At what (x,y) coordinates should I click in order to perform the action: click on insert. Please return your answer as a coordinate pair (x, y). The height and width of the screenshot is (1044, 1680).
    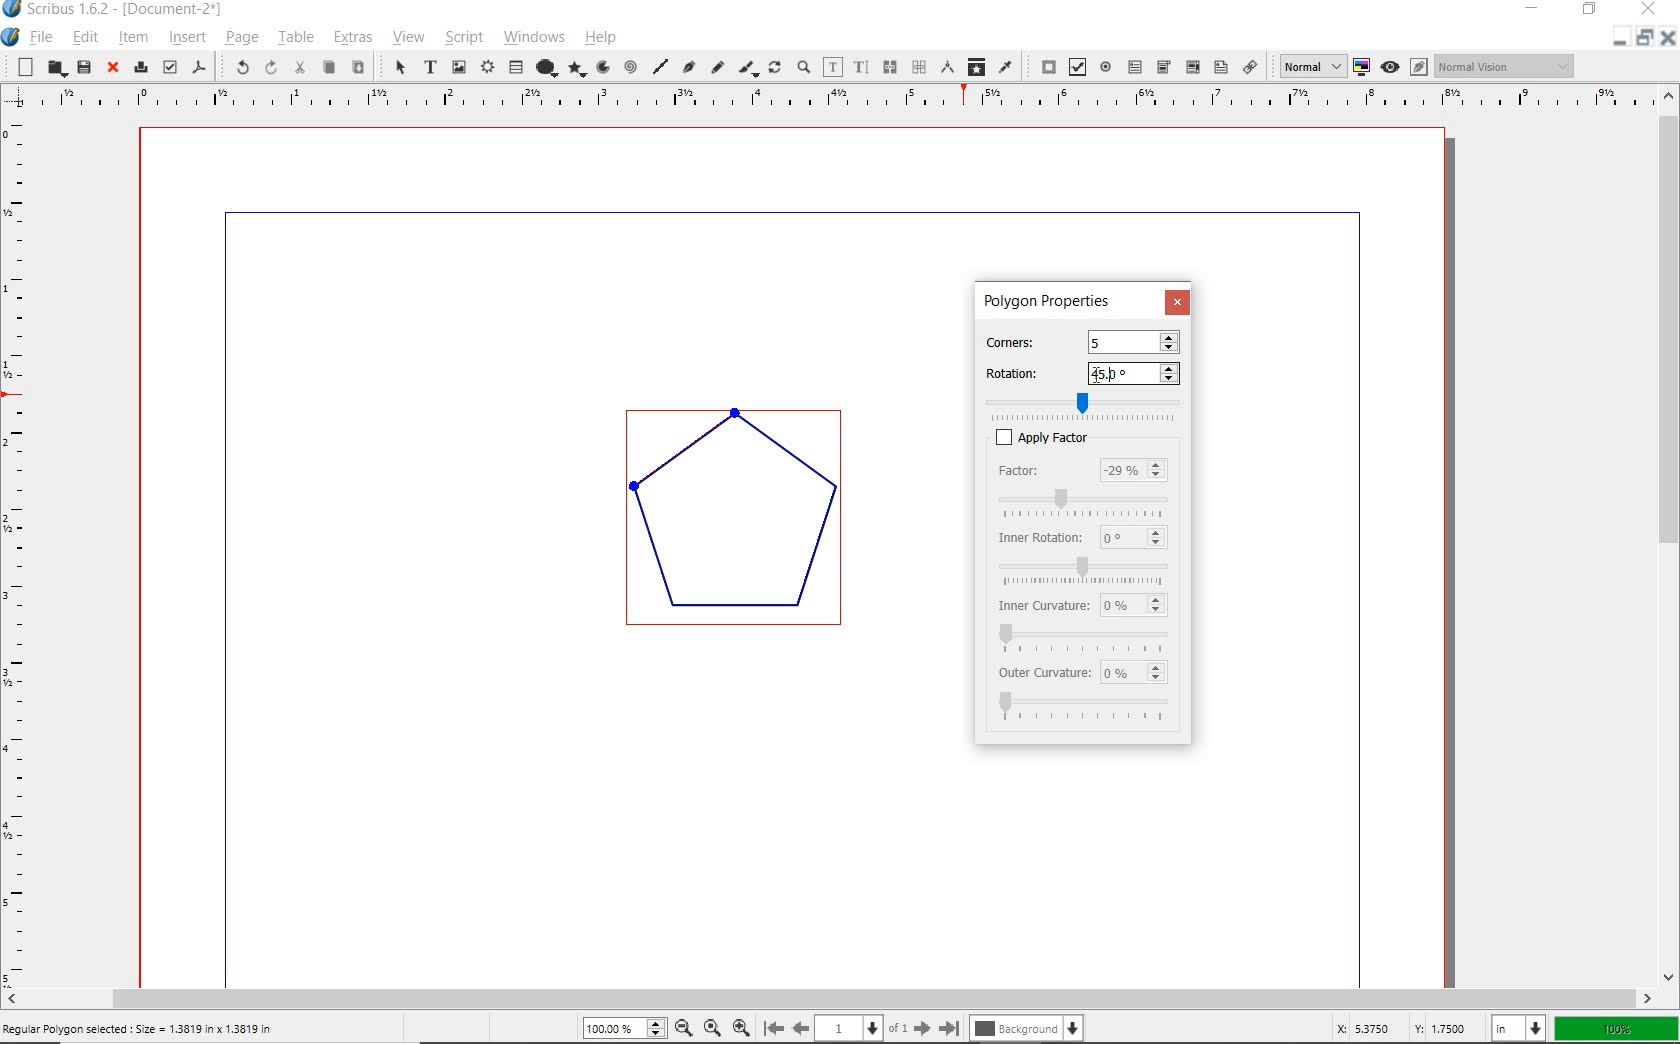
    Looking at the image, I should click on (186, 37).